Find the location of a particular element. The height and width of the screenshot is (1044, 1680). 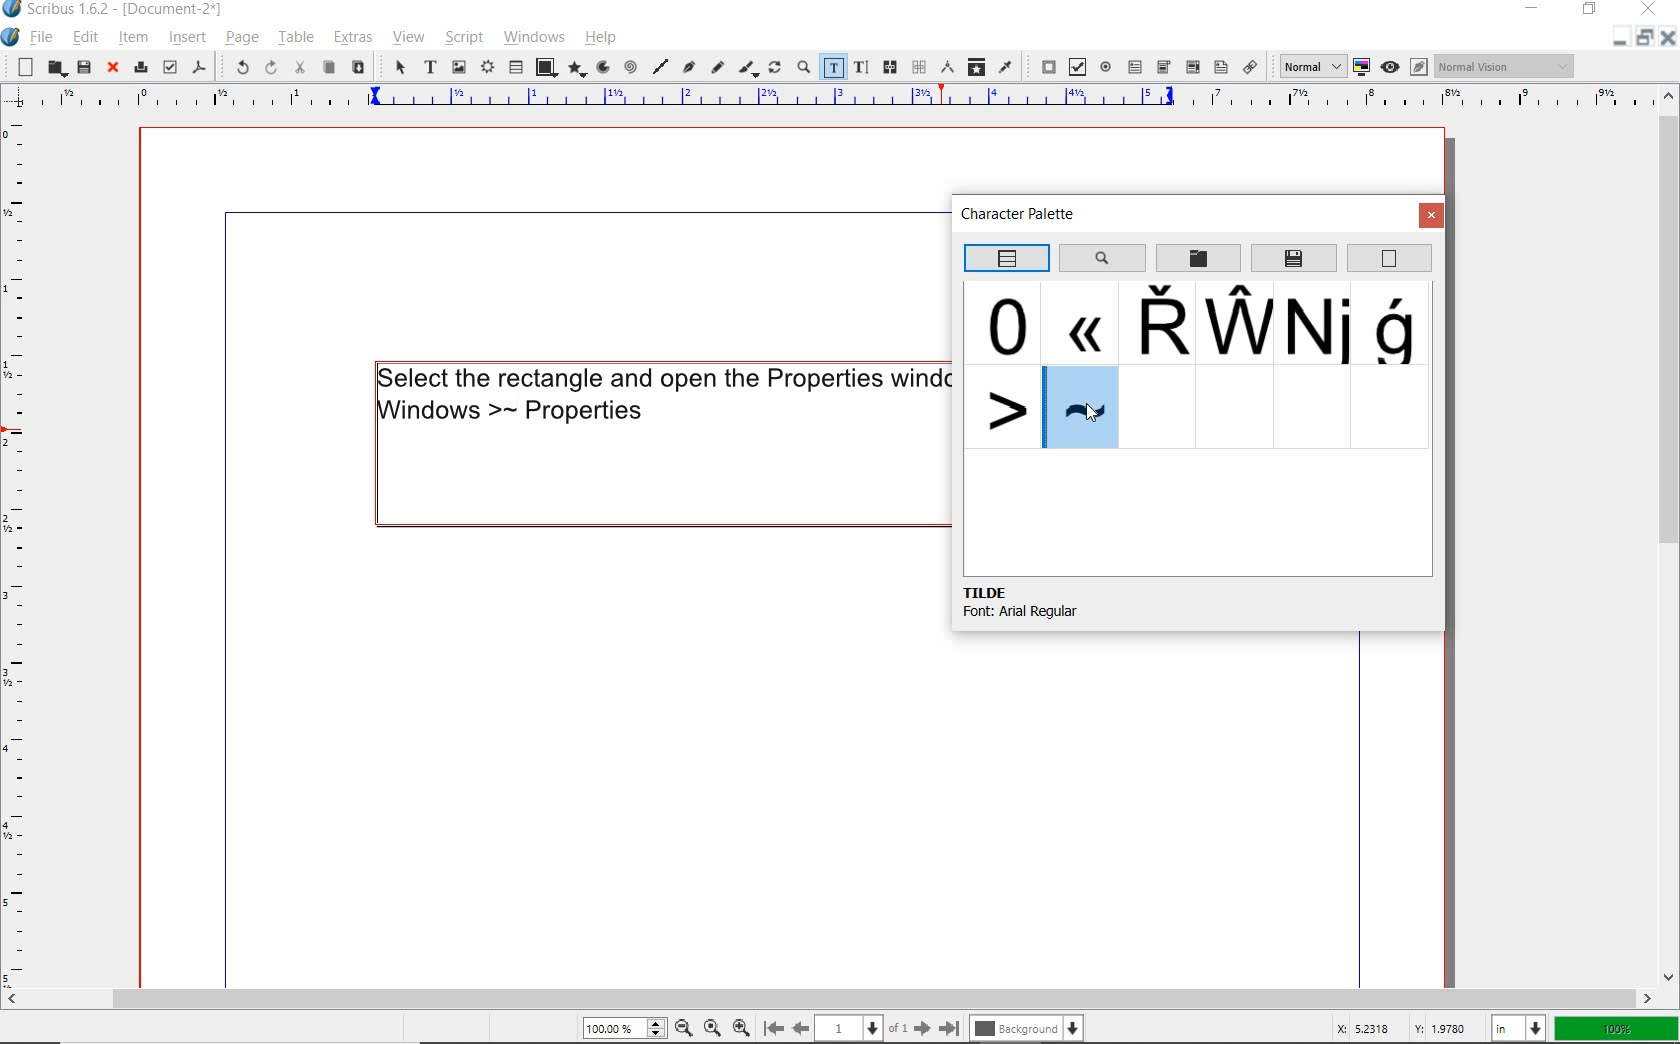

restore is located at coordinates (1590, 11).